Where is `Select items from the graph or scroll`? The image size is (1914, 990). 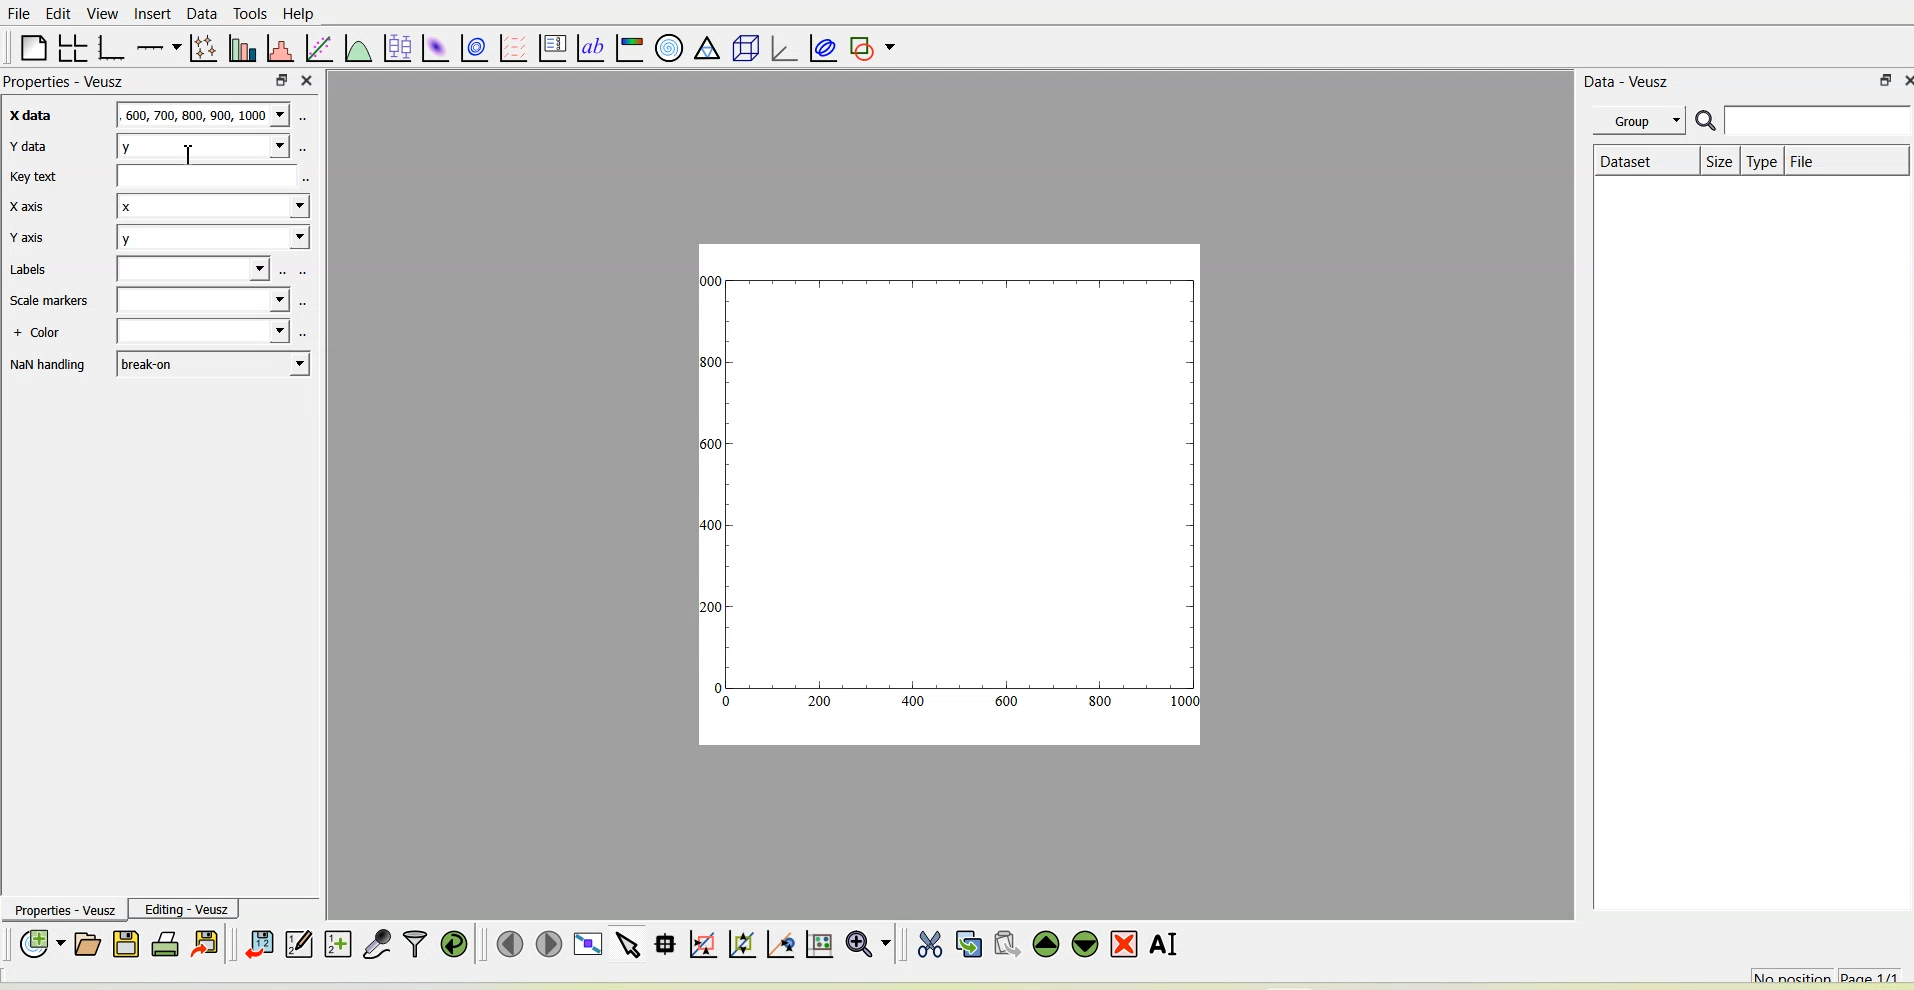 Select items from the graph or scroll is located at coordinates (629, 944).